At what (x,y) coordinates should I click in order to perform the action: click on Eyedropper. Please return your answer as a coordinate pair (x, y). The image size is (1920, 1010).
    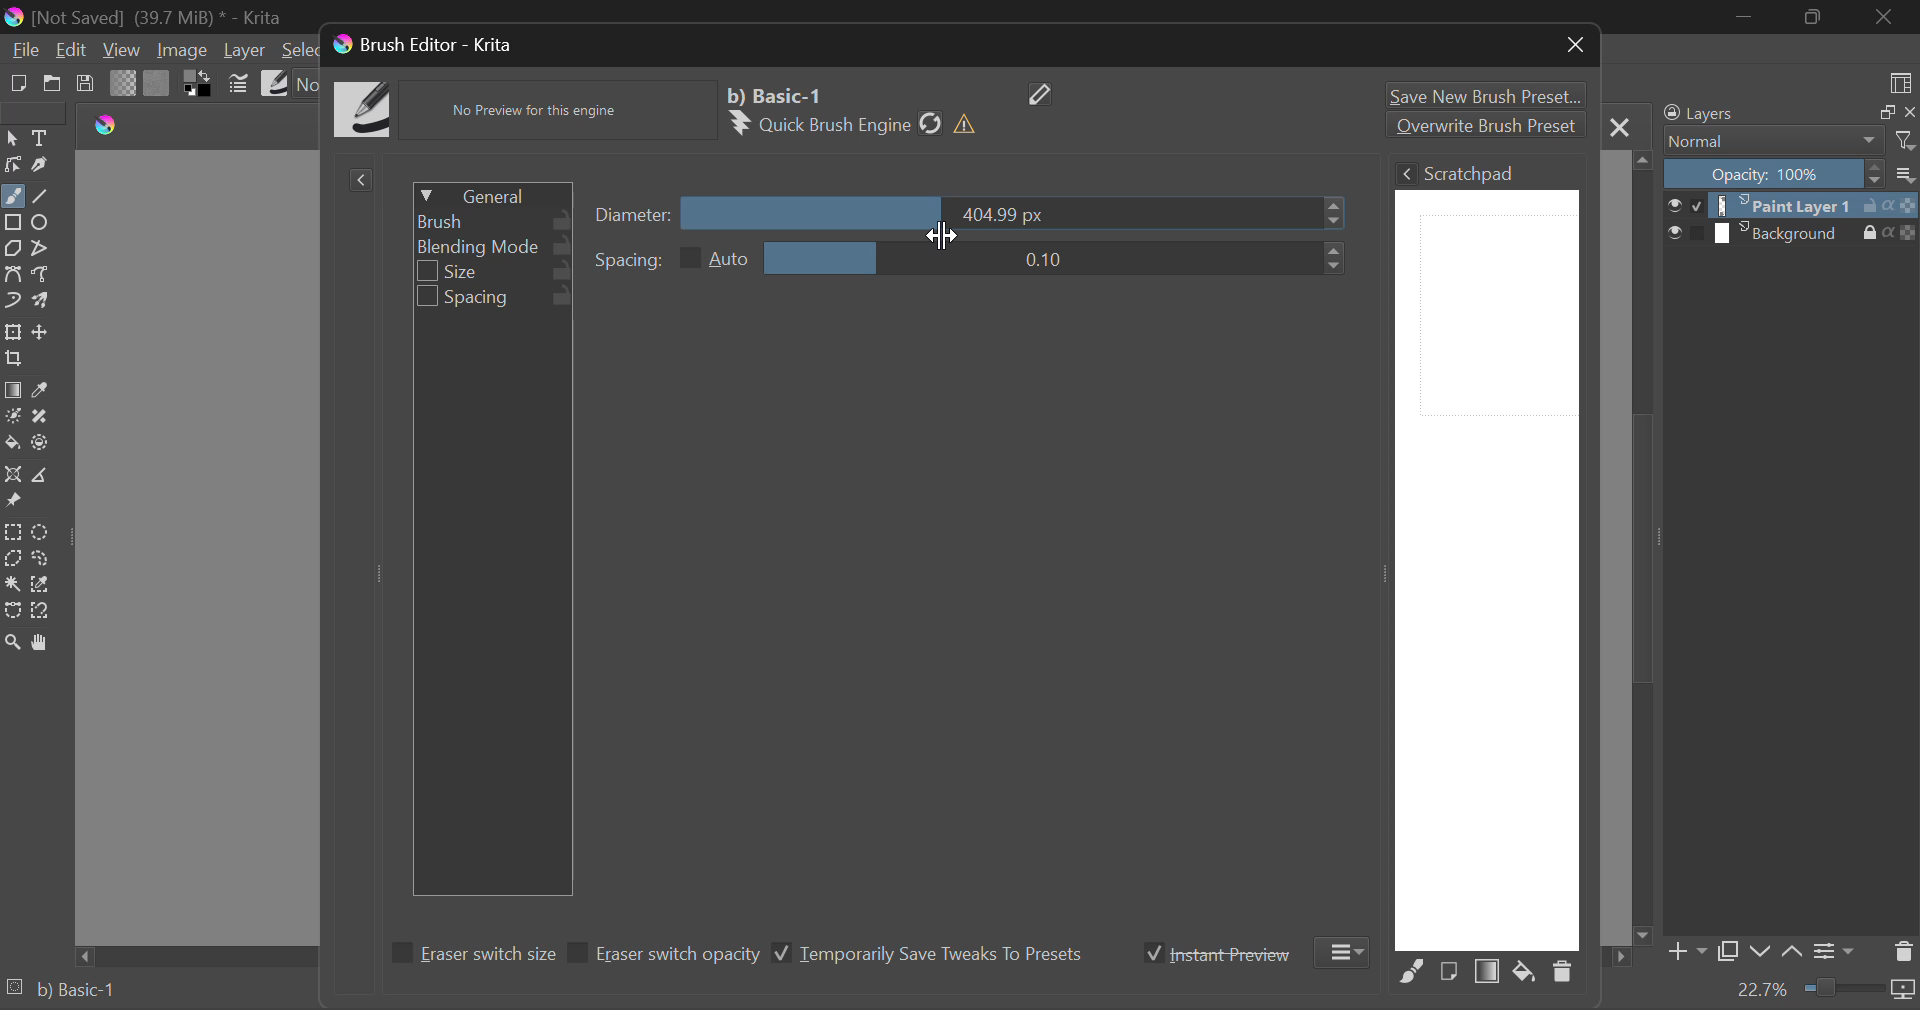
    Looking at the image, I should click on (44, 390).